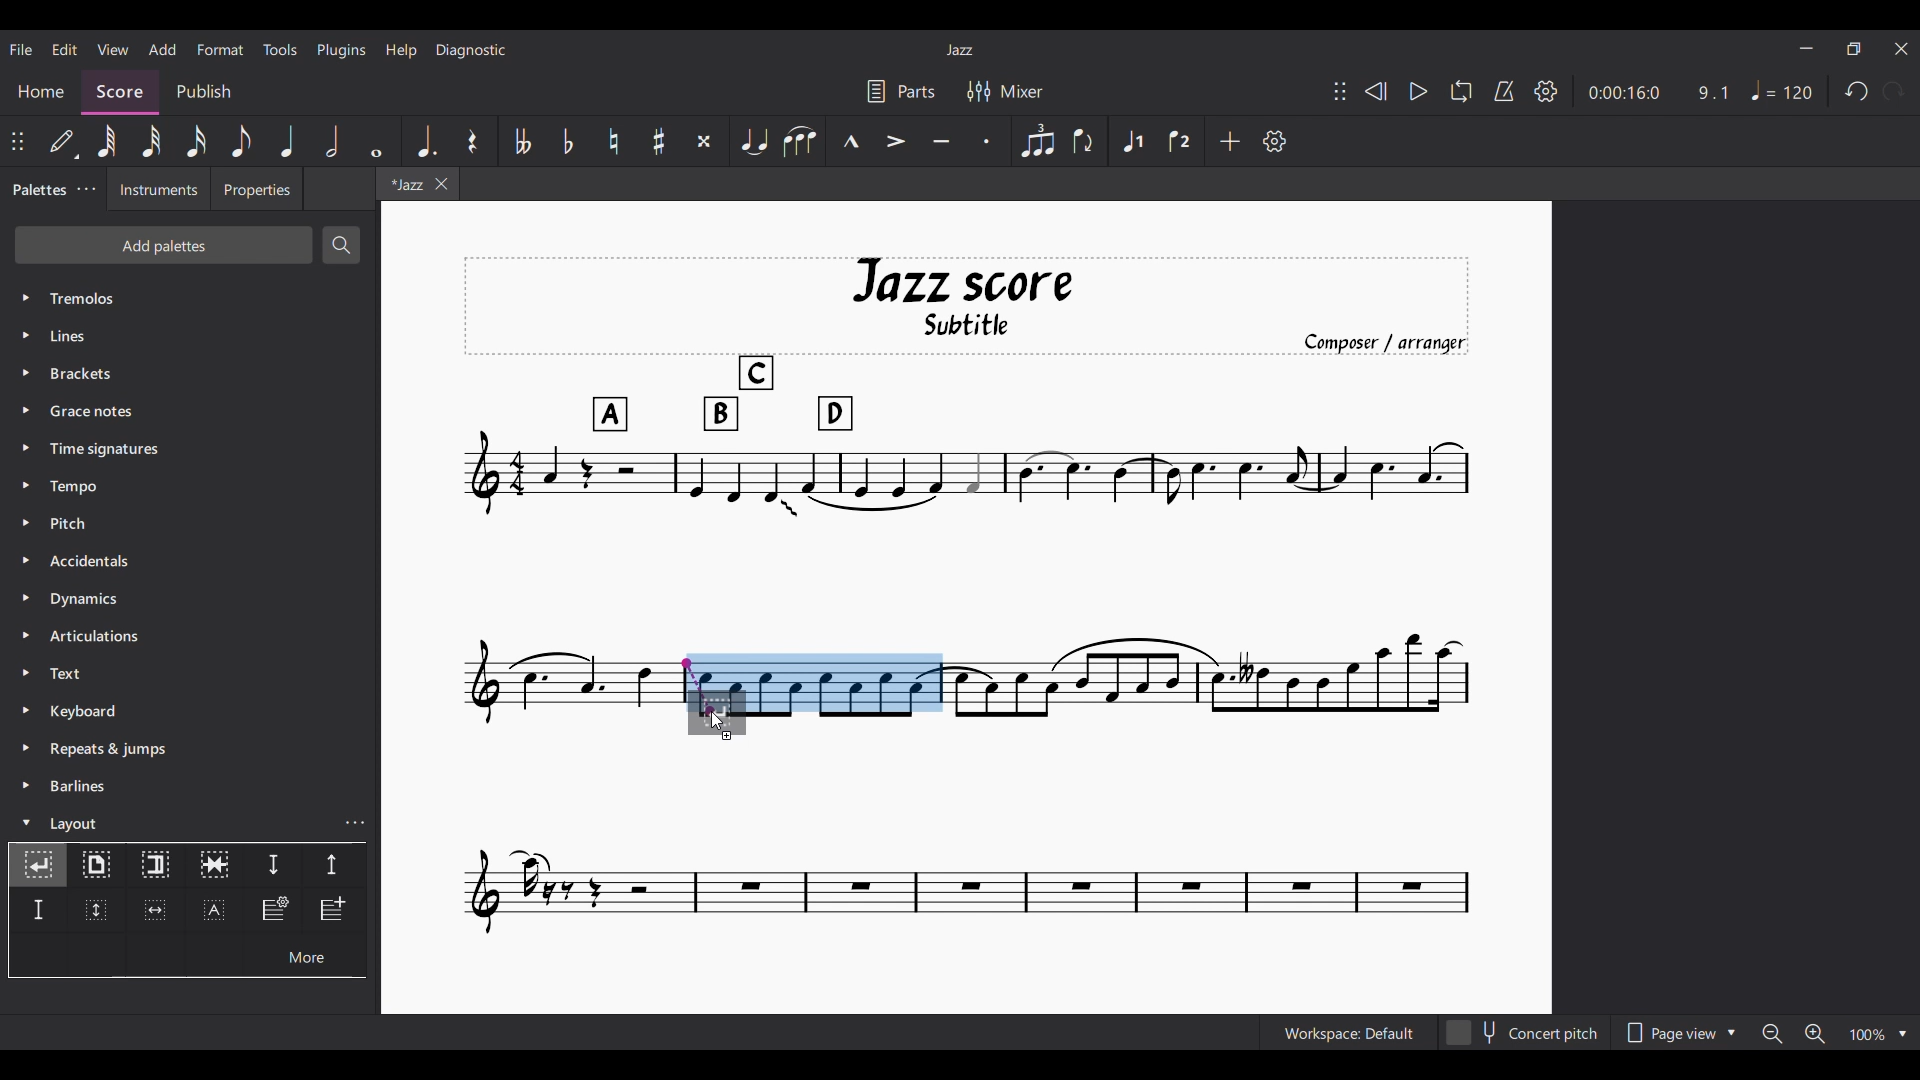 The width and height of the screenshot is (1920, 1080). Describe the element at coordinates (332, 141) in the screenshot. I see `Half note` at that location.